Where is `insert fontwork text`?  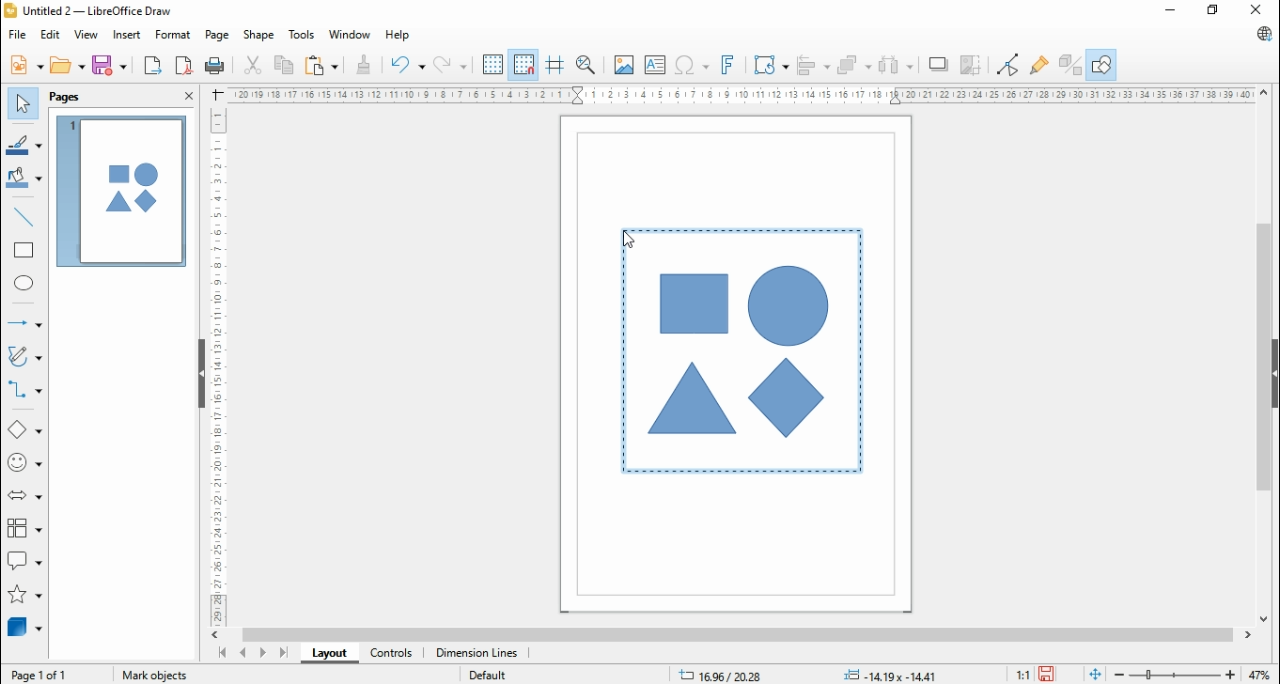 insert fontwork text is located at coordinates (729, 64).